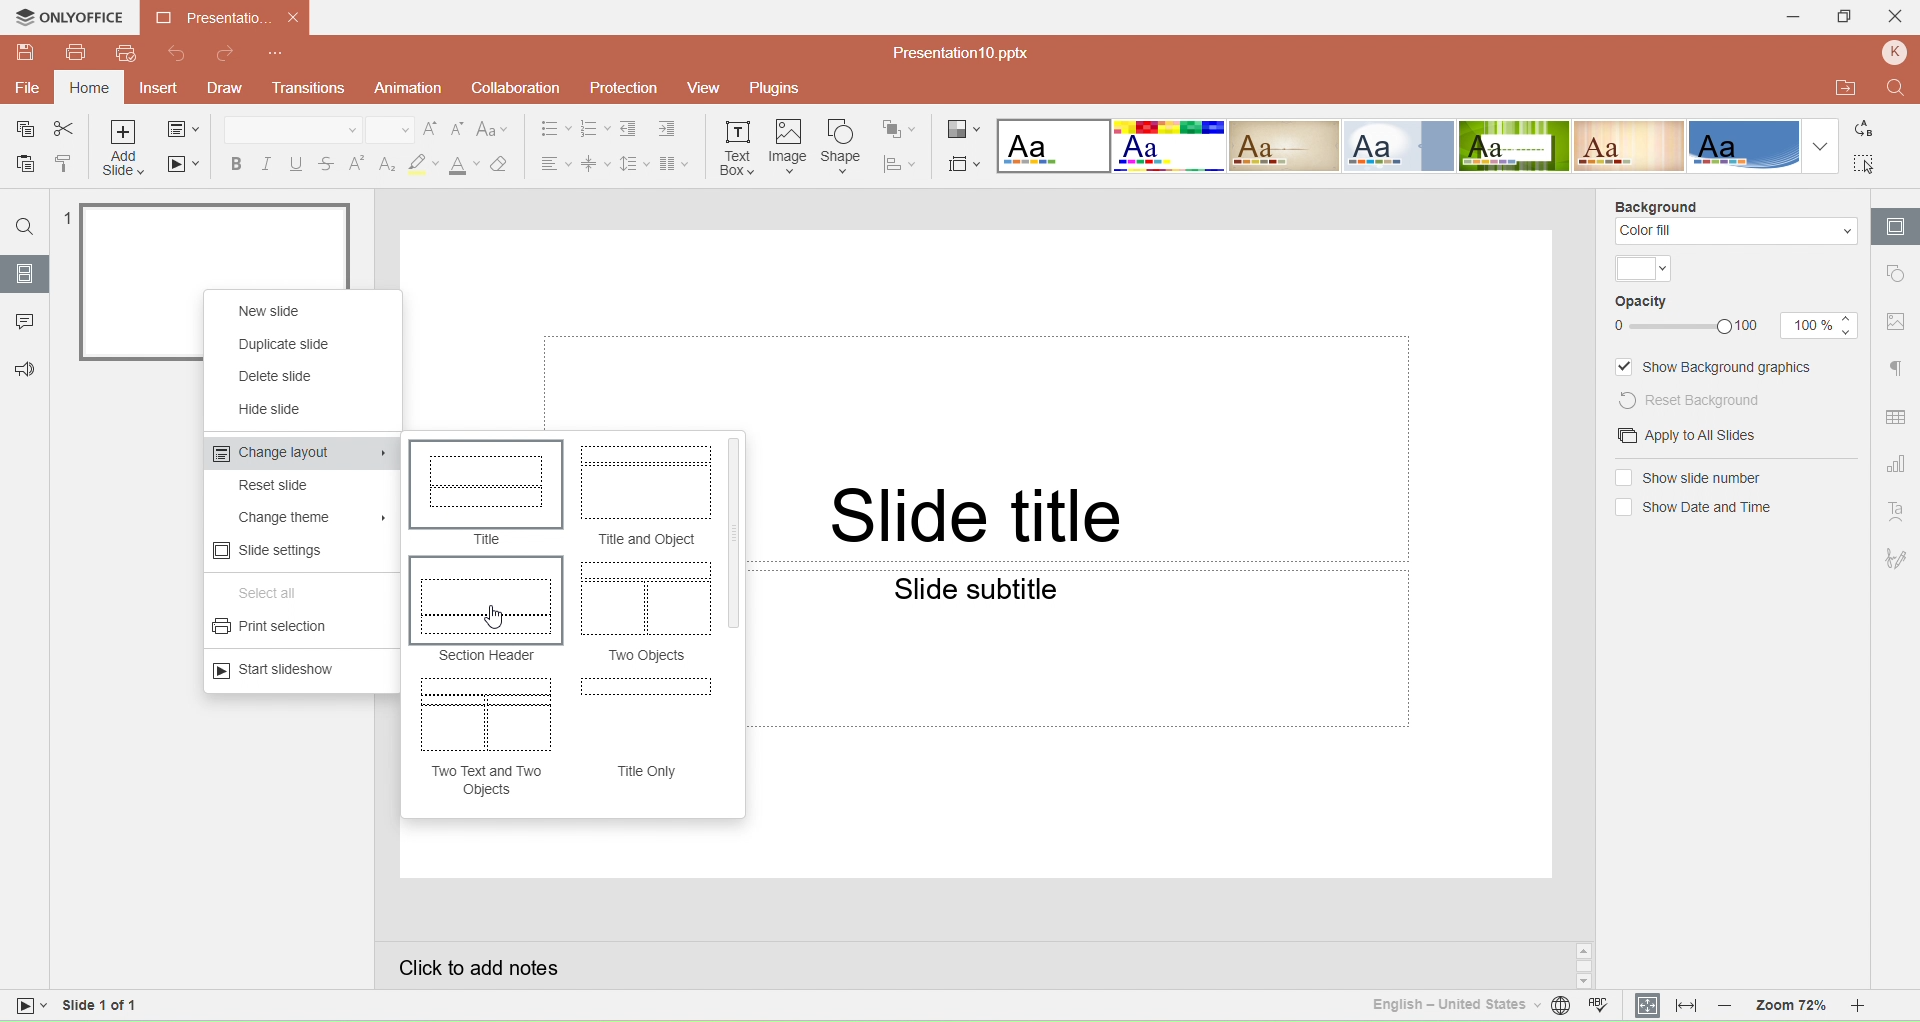  Describe the element at coordinates (679, 163) in the screenshot. I see `Insert columns` at that location.